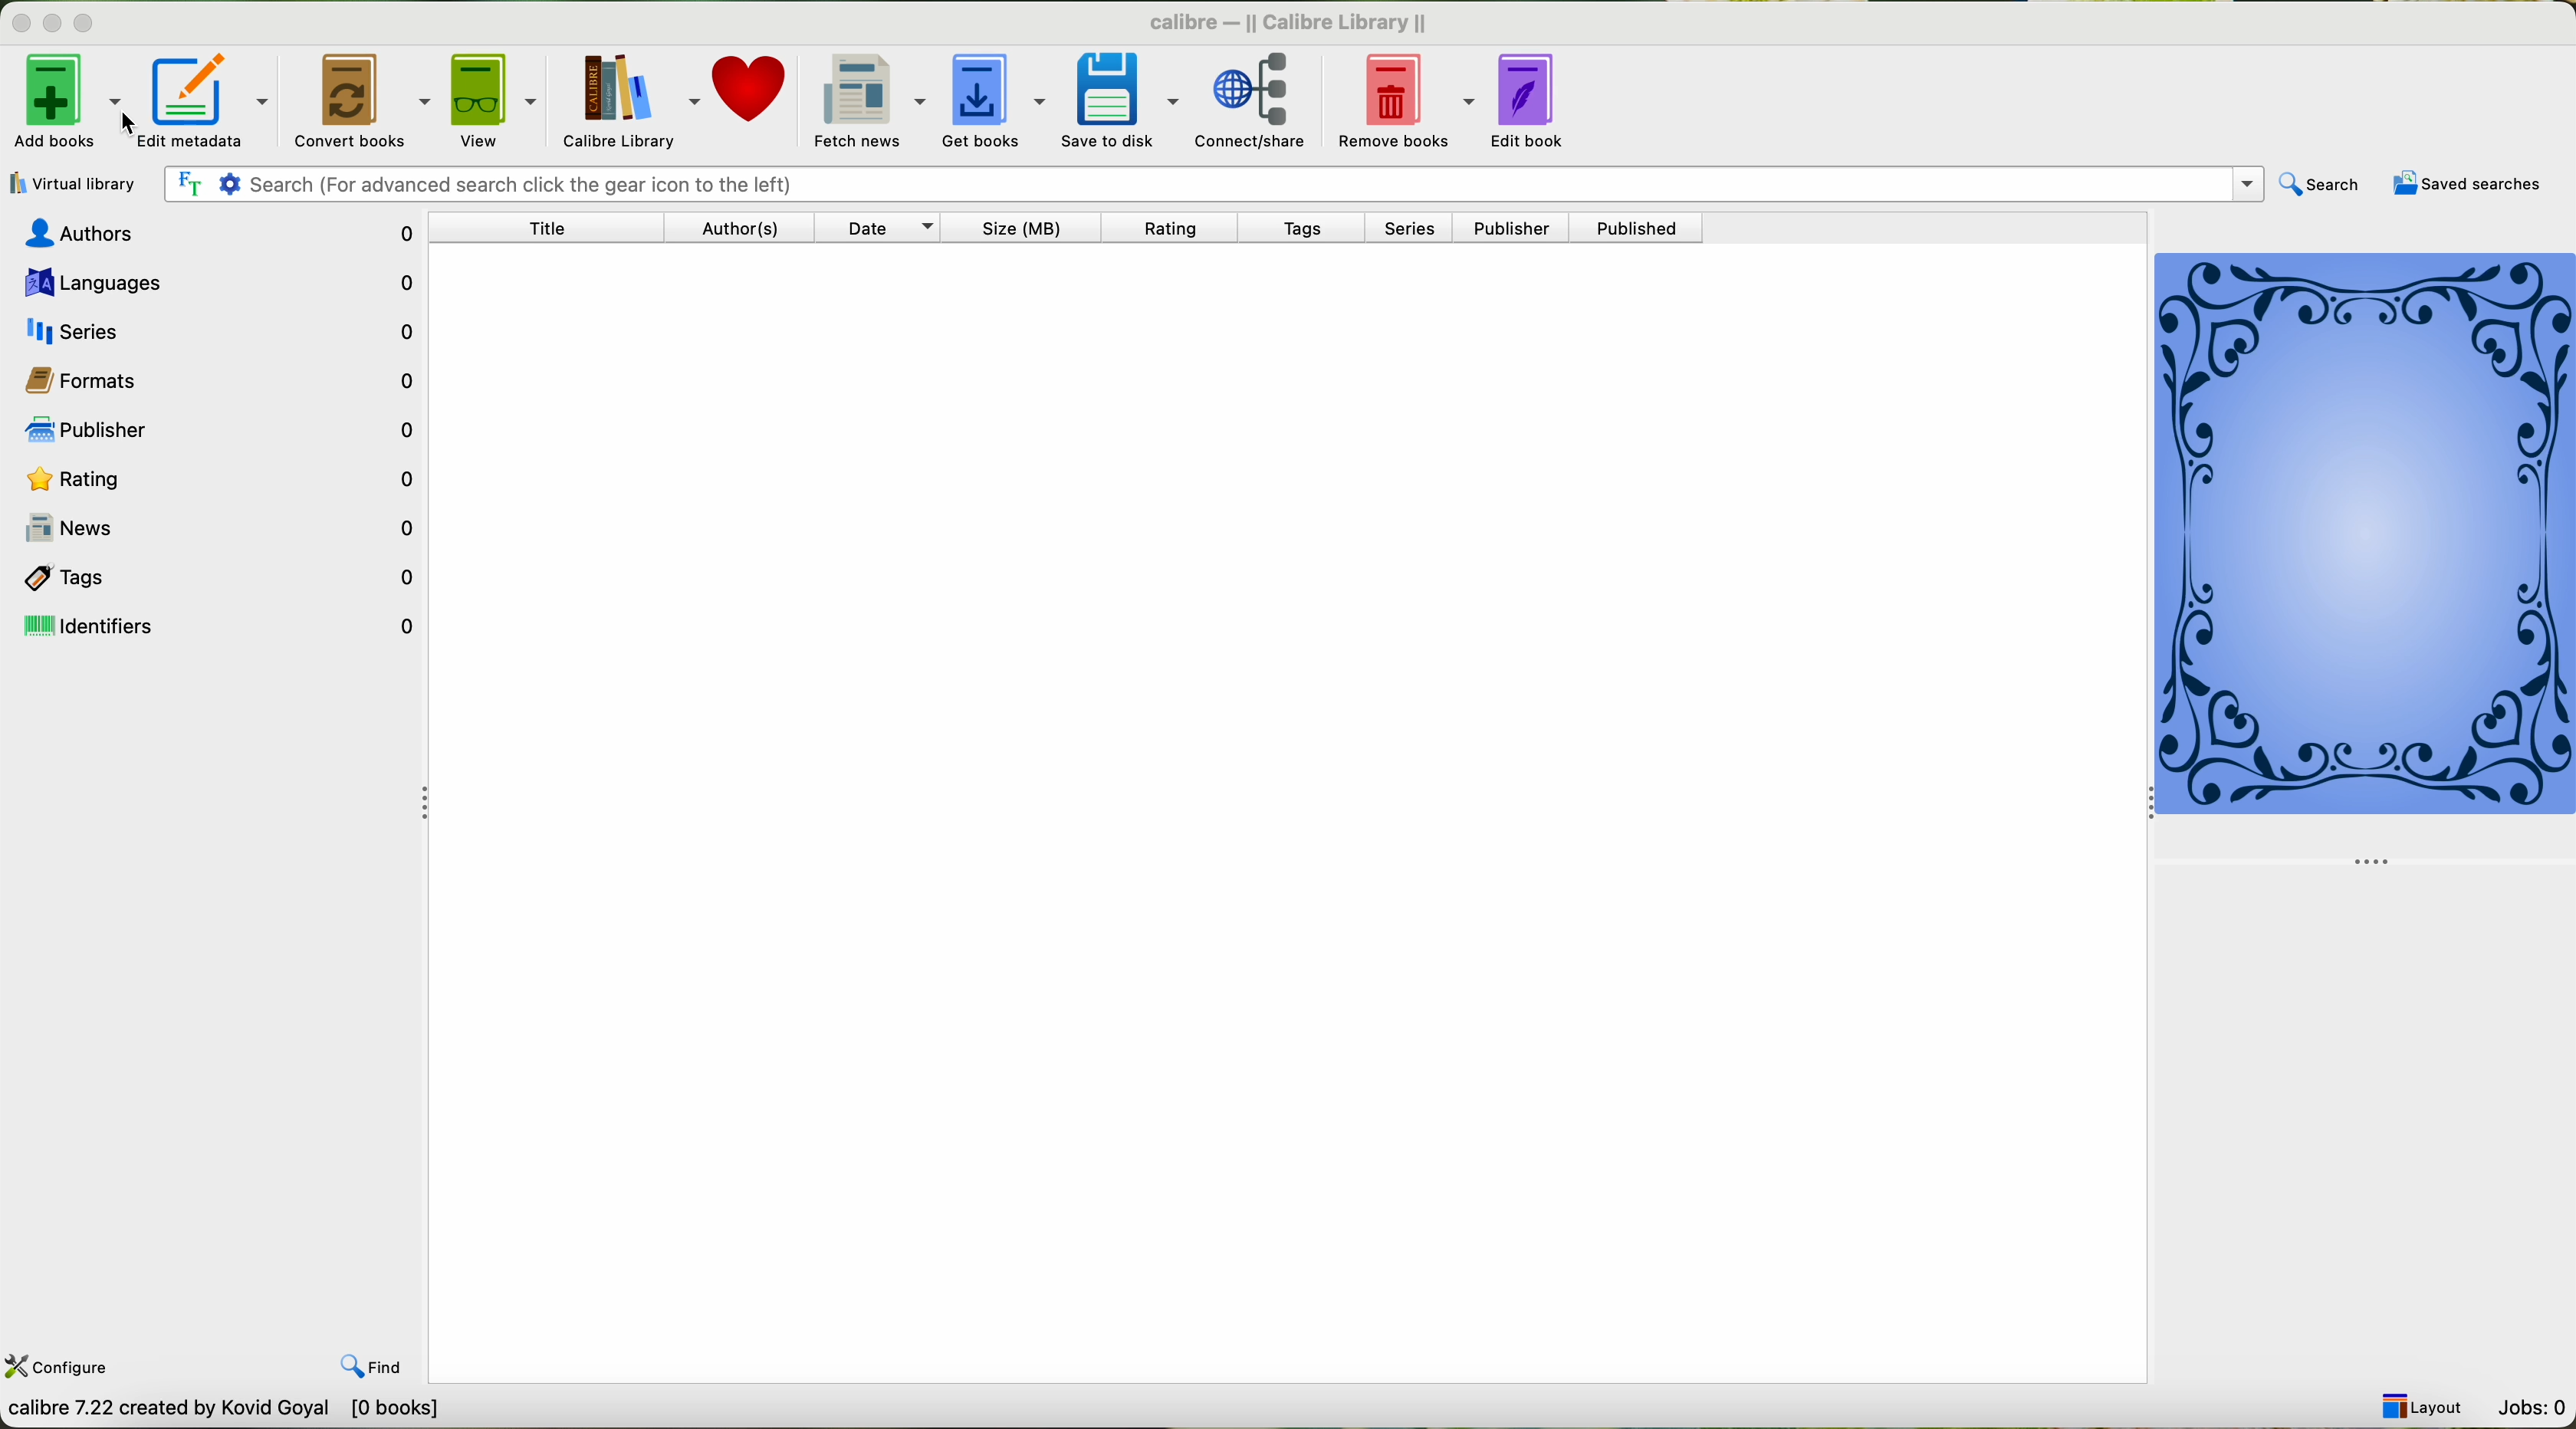 Image resolution: width=2576 pixels, height=1429 pixels. What do you see at coordinates (1120, 102) in the screenshot?
I see `save to disk` at bounding box center [1120, 102].